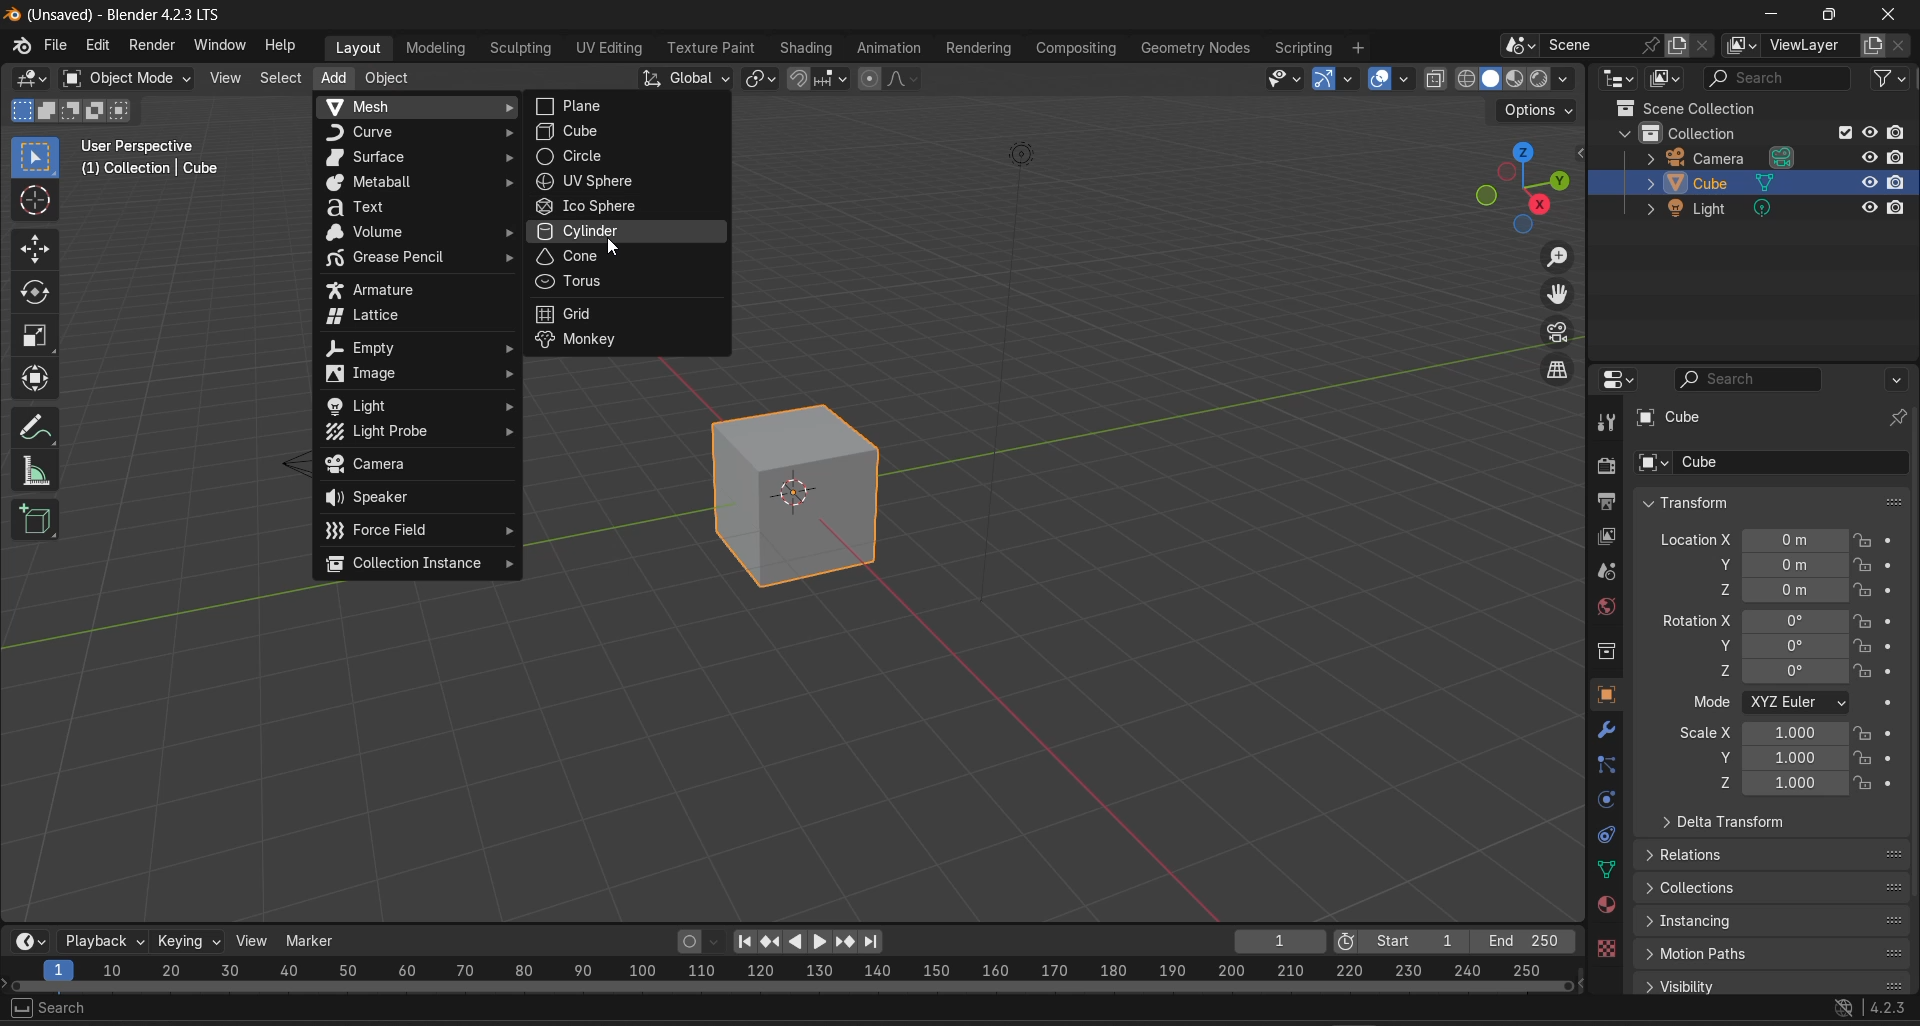  Describe the element at coordinates (628, 206) in the screenshot. I see `ico sphere` at that location.